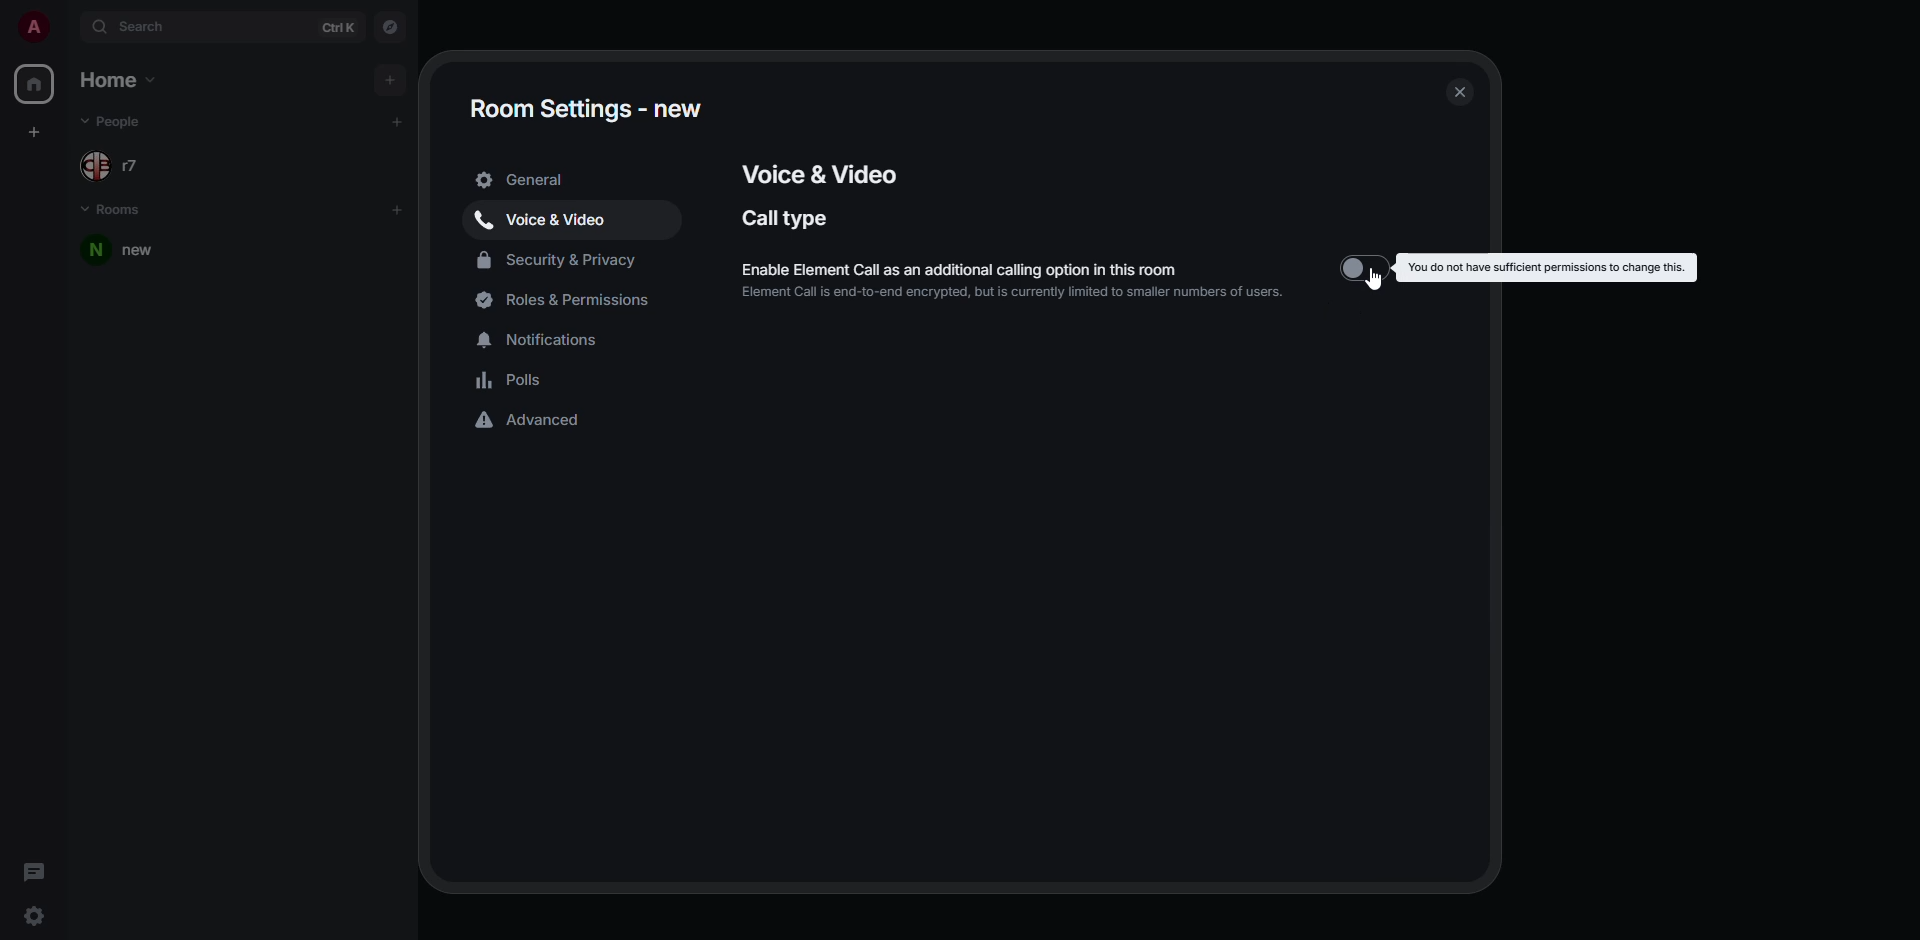 The height and width of the screenshot is (940, 1920). Describe the element at coordinates (529, 422) in the screenshot. I see `advanced` at that location.